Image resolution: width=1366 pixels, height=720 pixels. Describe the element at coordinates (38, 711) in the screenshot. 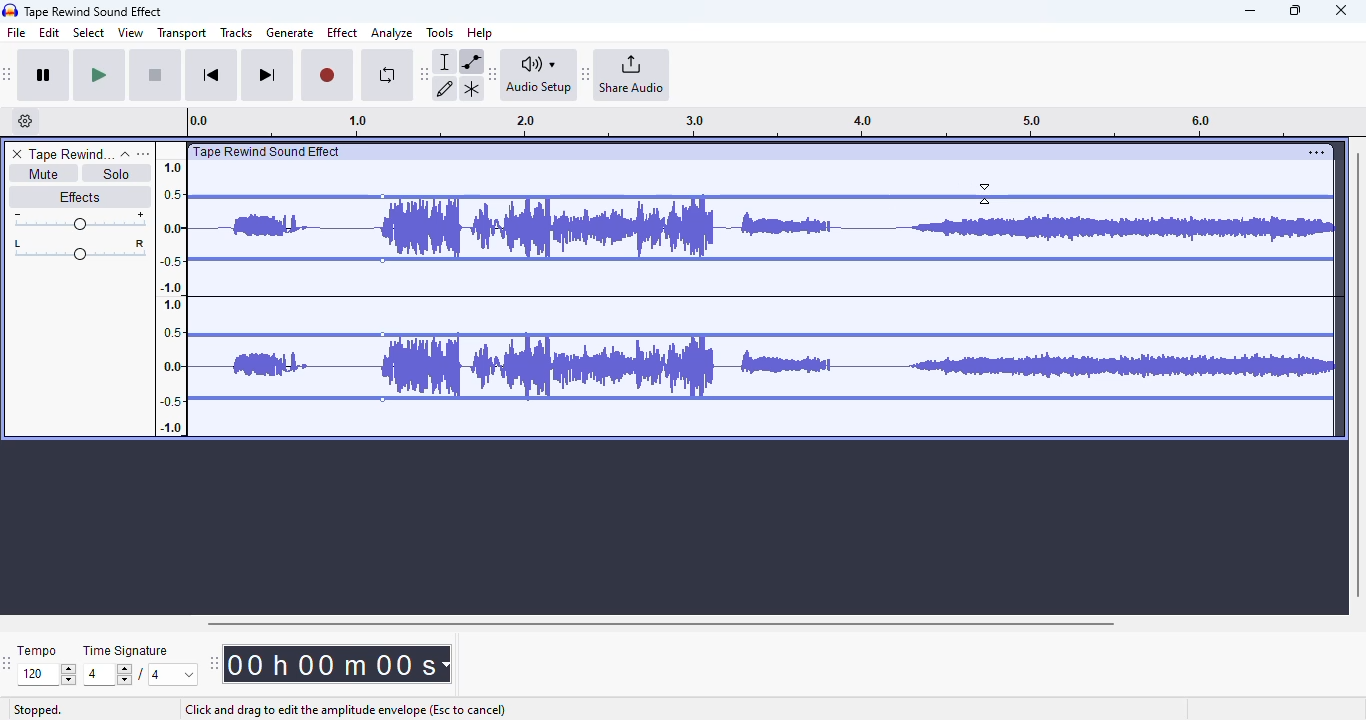

I see `stopped` at that location.